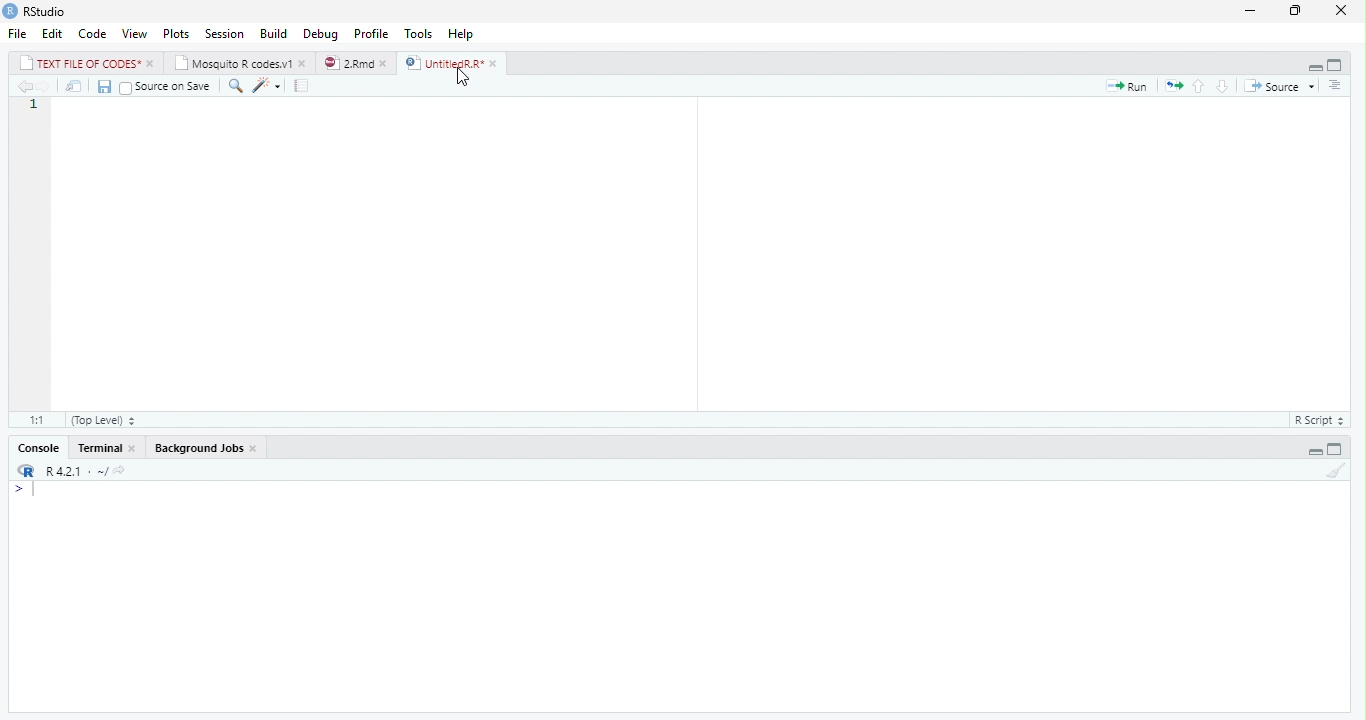 The image size is (1366, 720). Describe the element at coordinates (22, 86) in the screenshot. I see `Go to previous location` at that location.